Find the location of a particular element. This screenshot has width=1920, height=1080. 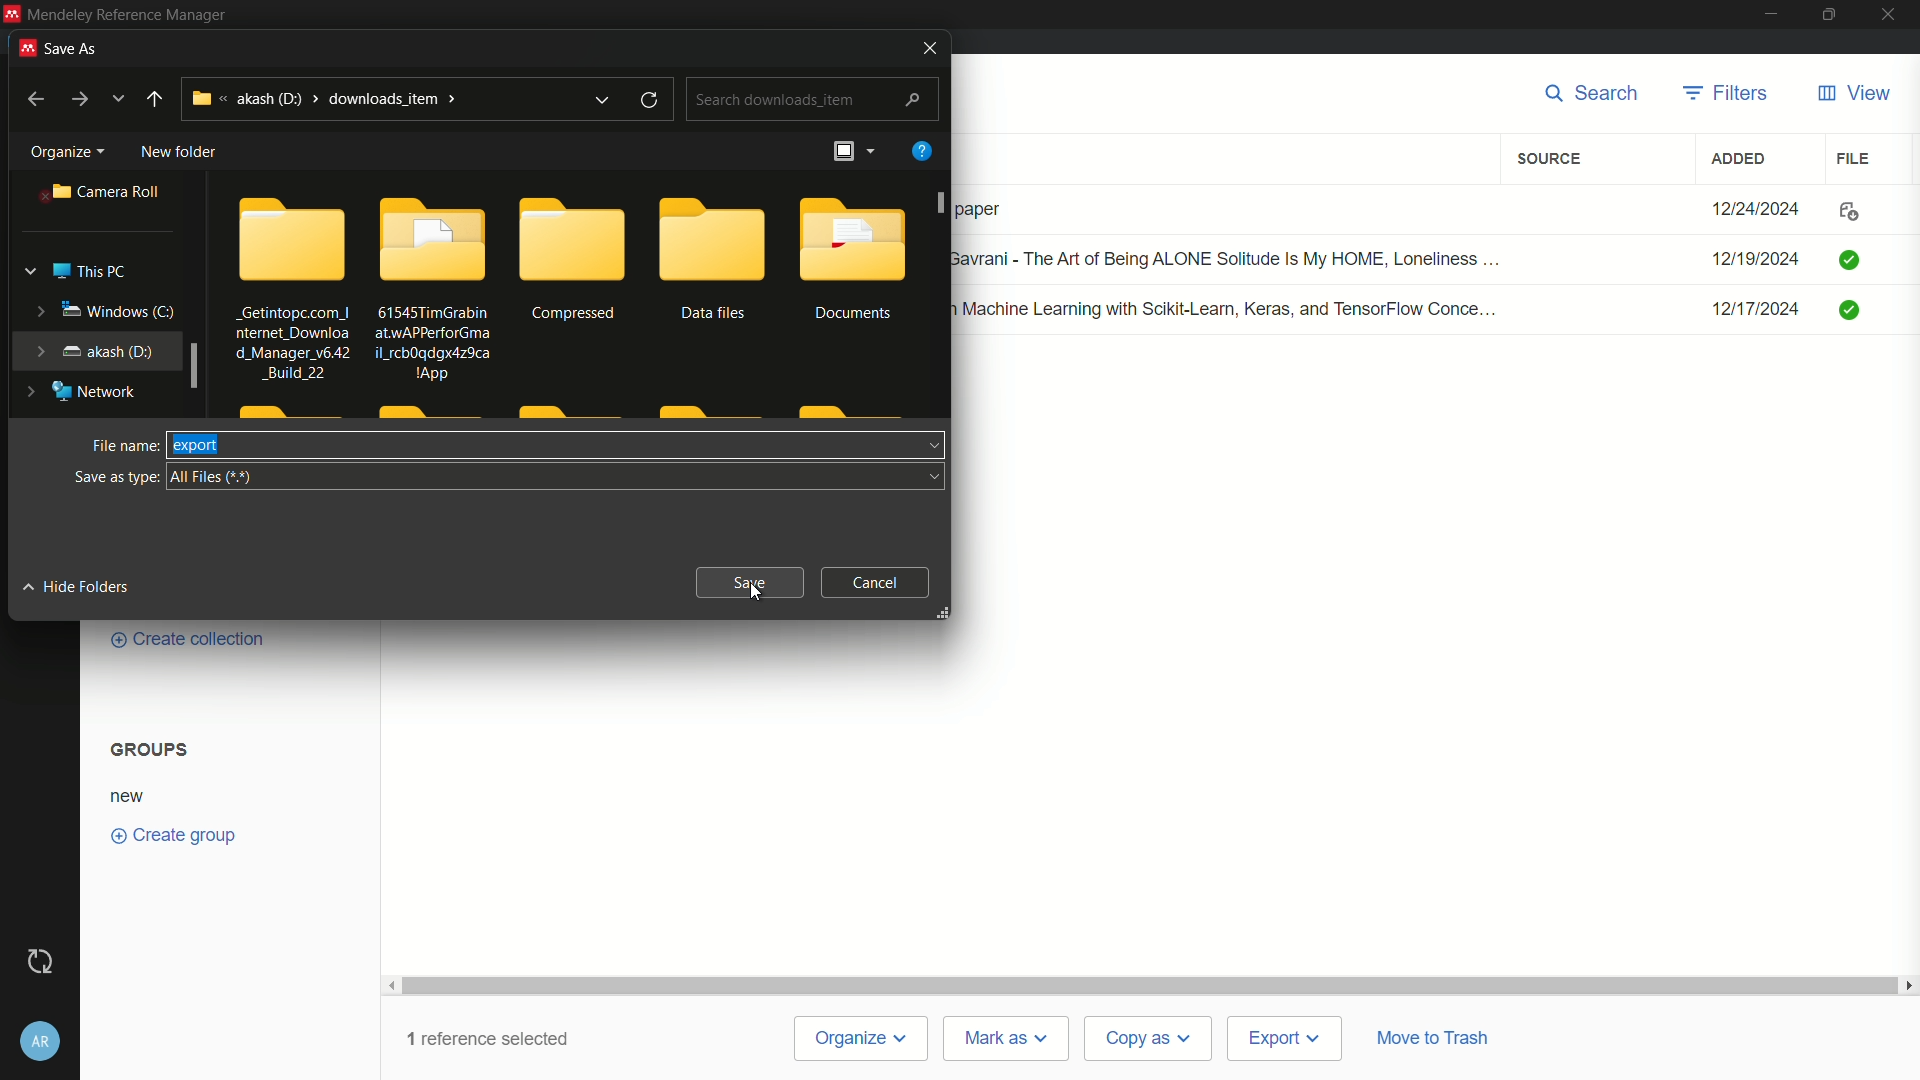

move to trash is located at coordinates (1433, 1037).